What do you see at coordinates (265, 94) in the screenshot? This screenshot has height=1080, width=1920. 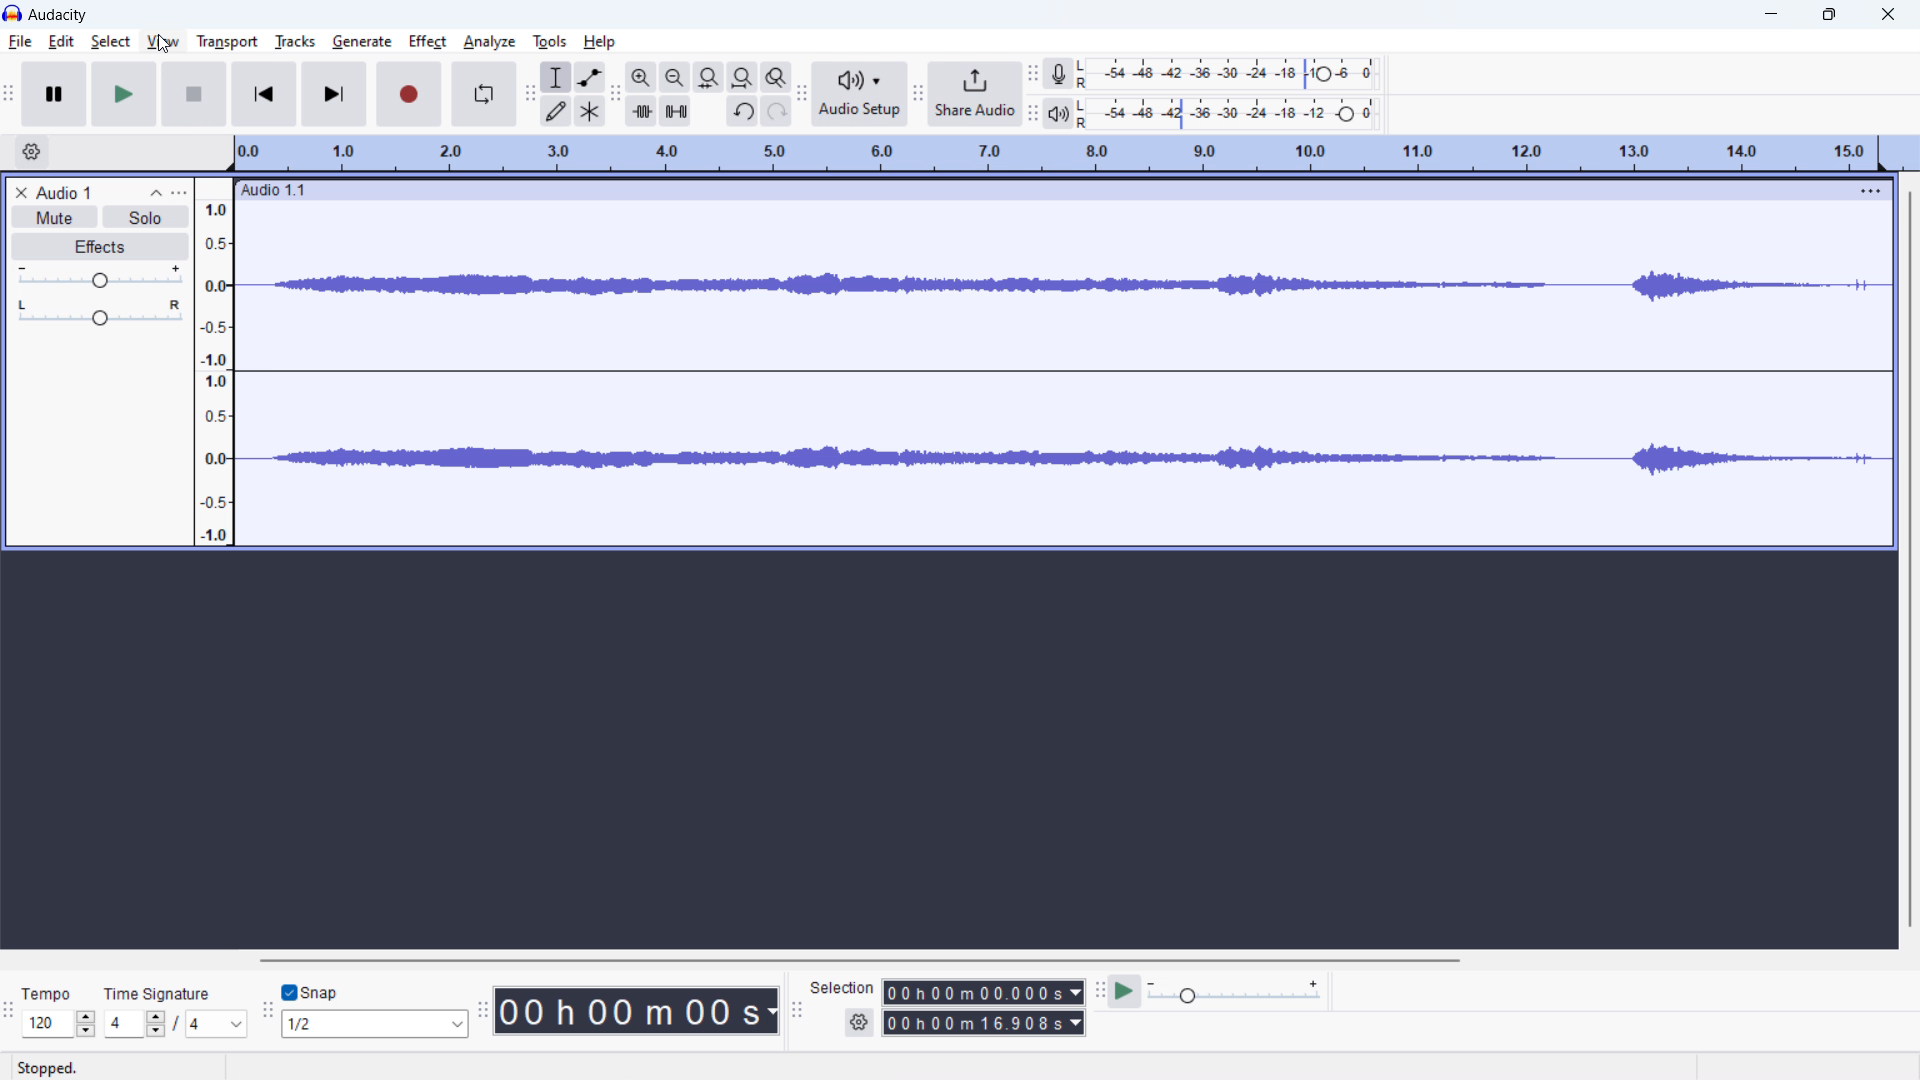 I see `skip to start` at bounding box center [265, 94].